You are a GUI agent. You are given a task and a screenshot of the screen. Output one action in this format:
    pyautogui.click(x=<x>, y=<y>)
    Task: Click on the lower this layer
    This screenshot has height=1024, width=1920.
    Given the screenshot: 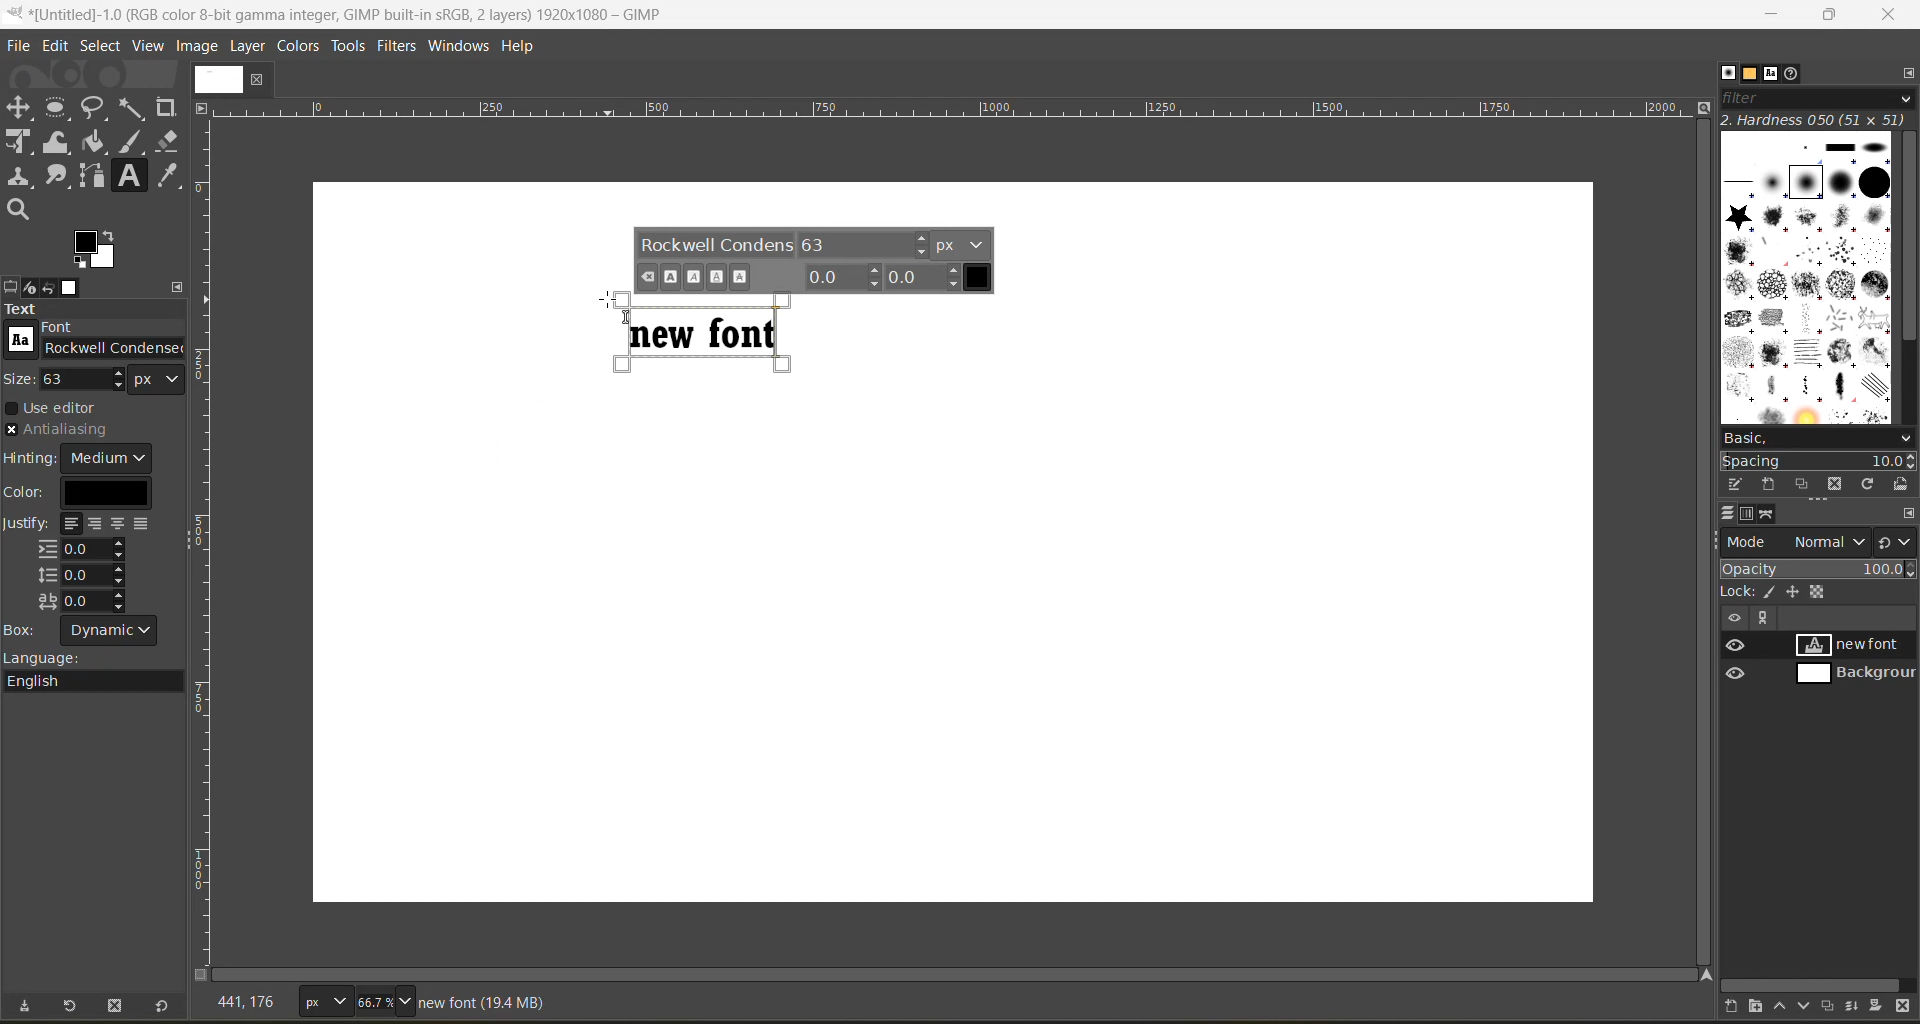 What is the action you would take?
    pyautogui.click(x=1810, y=1003)
    